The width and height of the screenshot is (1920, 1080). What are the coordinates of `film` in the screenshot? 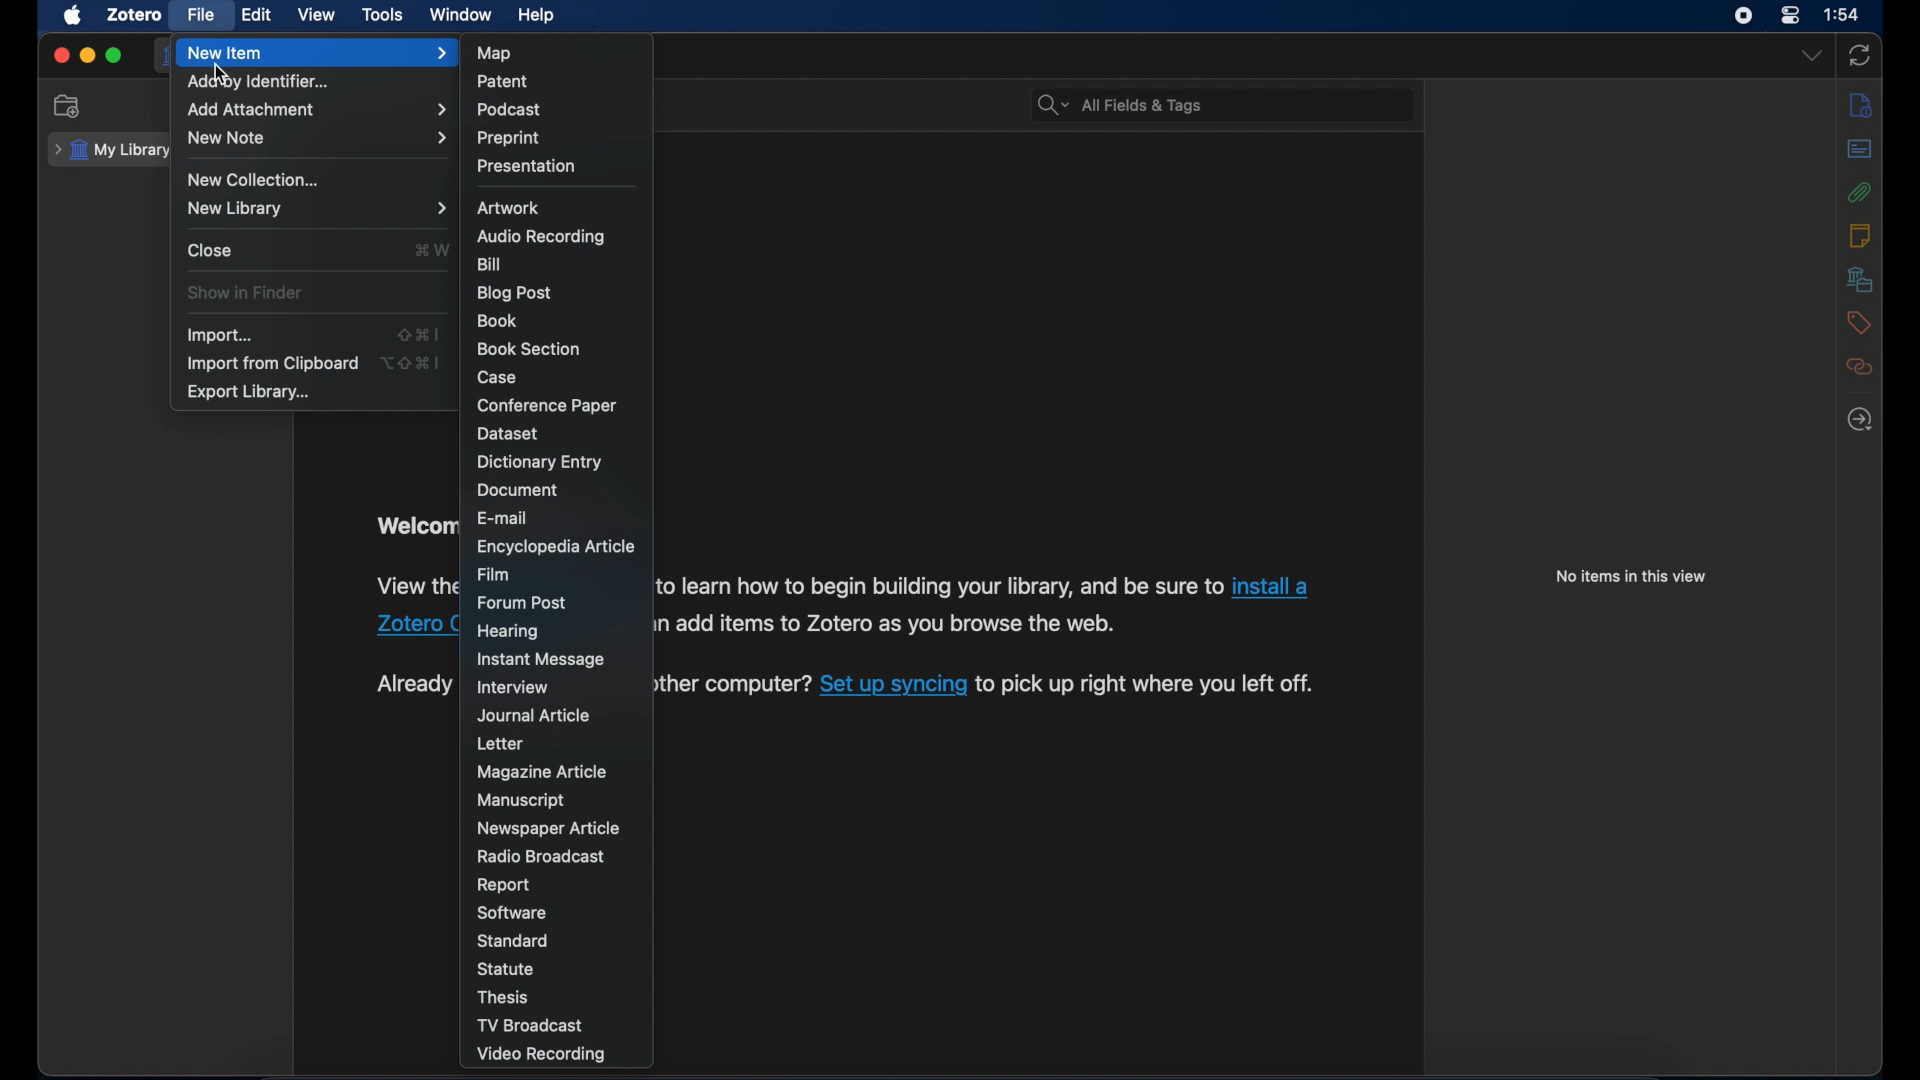 It's located at (492, 574).